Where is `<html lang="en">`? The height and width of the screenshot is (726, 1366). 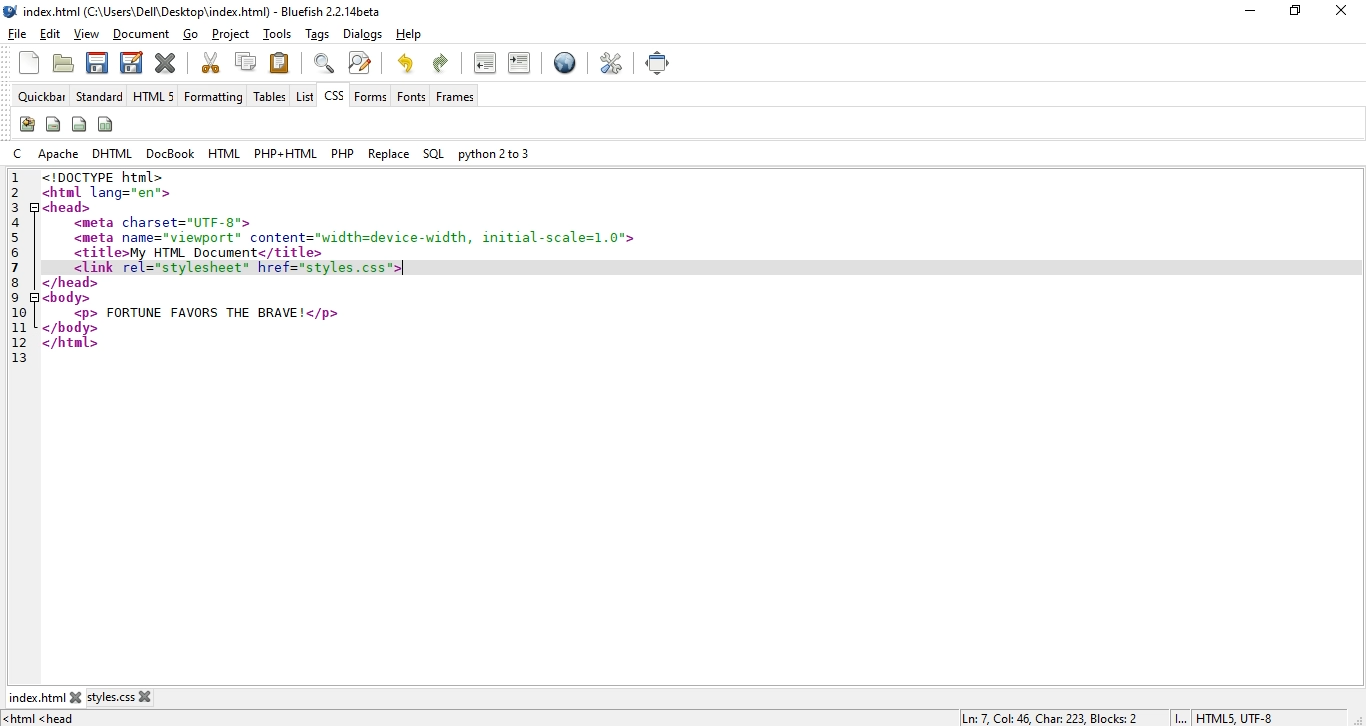
<html lang="en"> is located at coordinates (106, 193).